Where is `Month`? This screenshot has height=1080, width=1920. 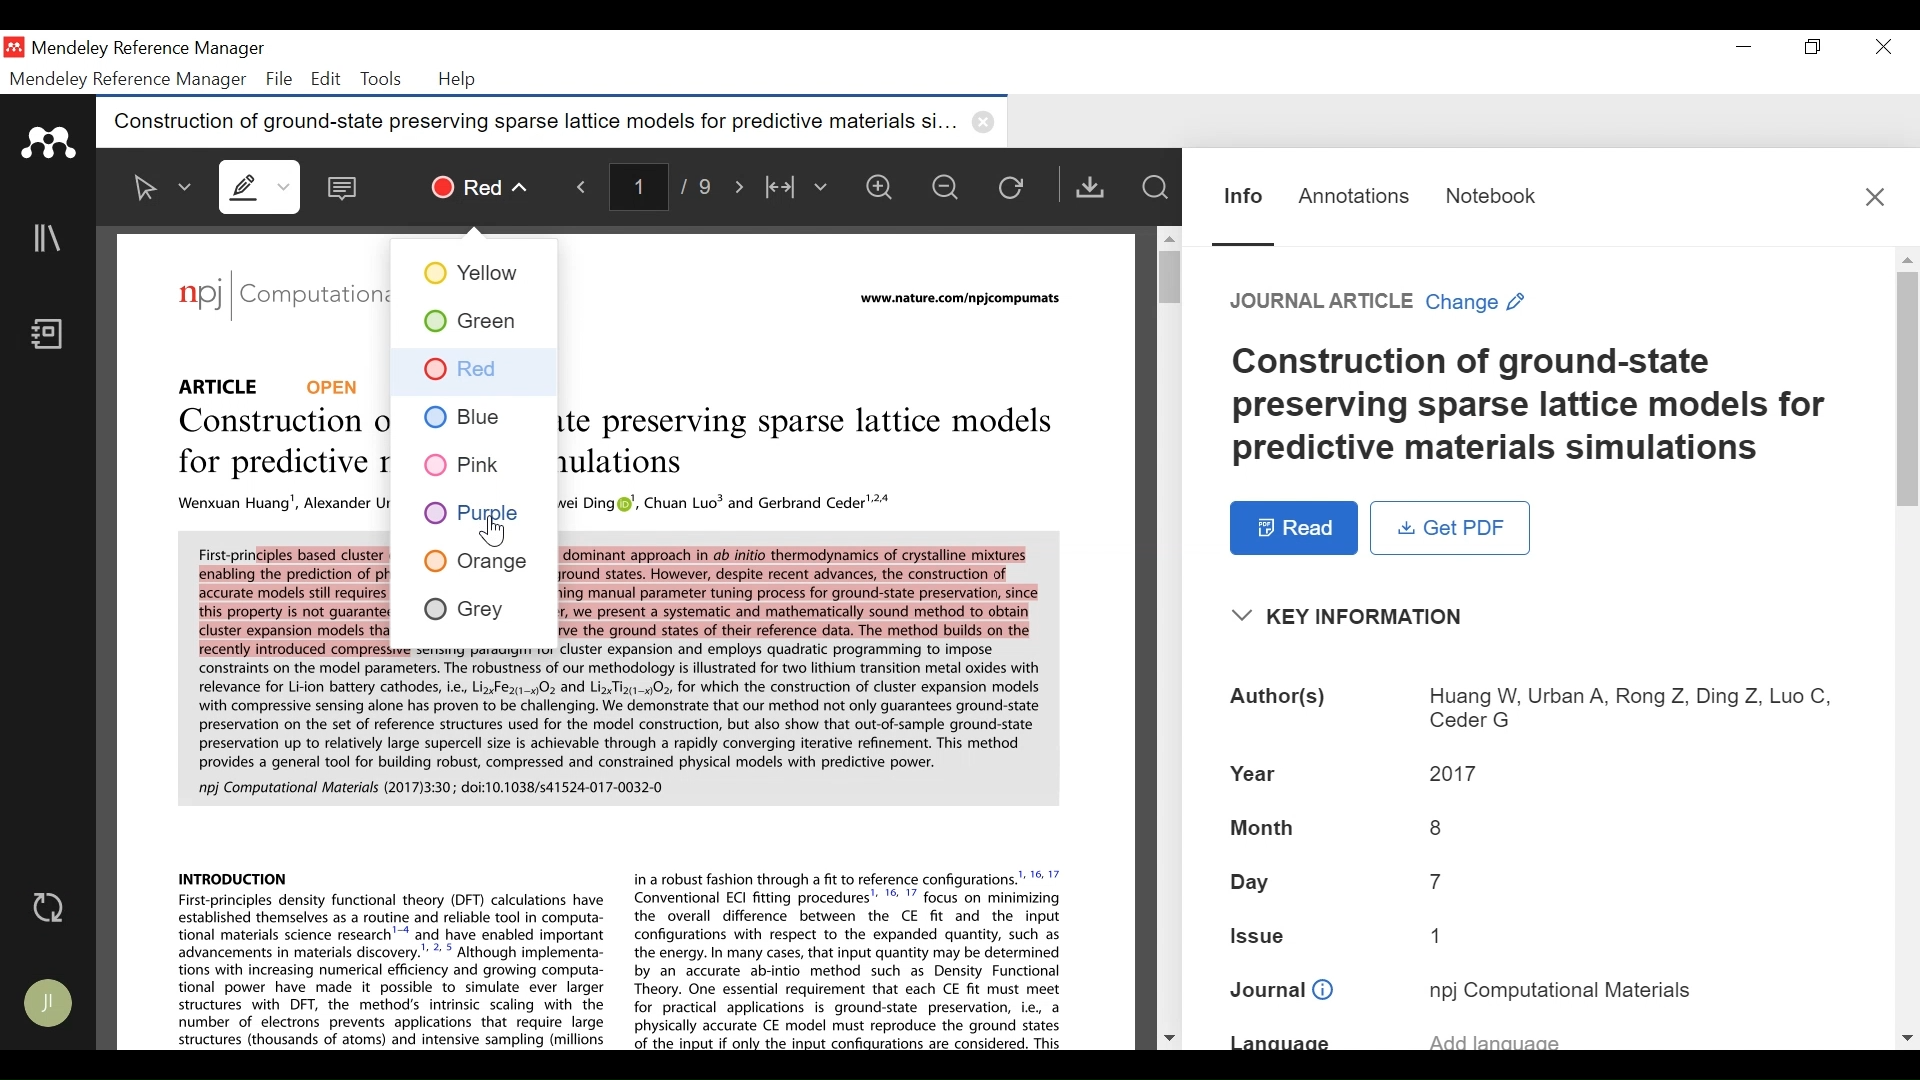 Month is located at coordinates (1259, 828).